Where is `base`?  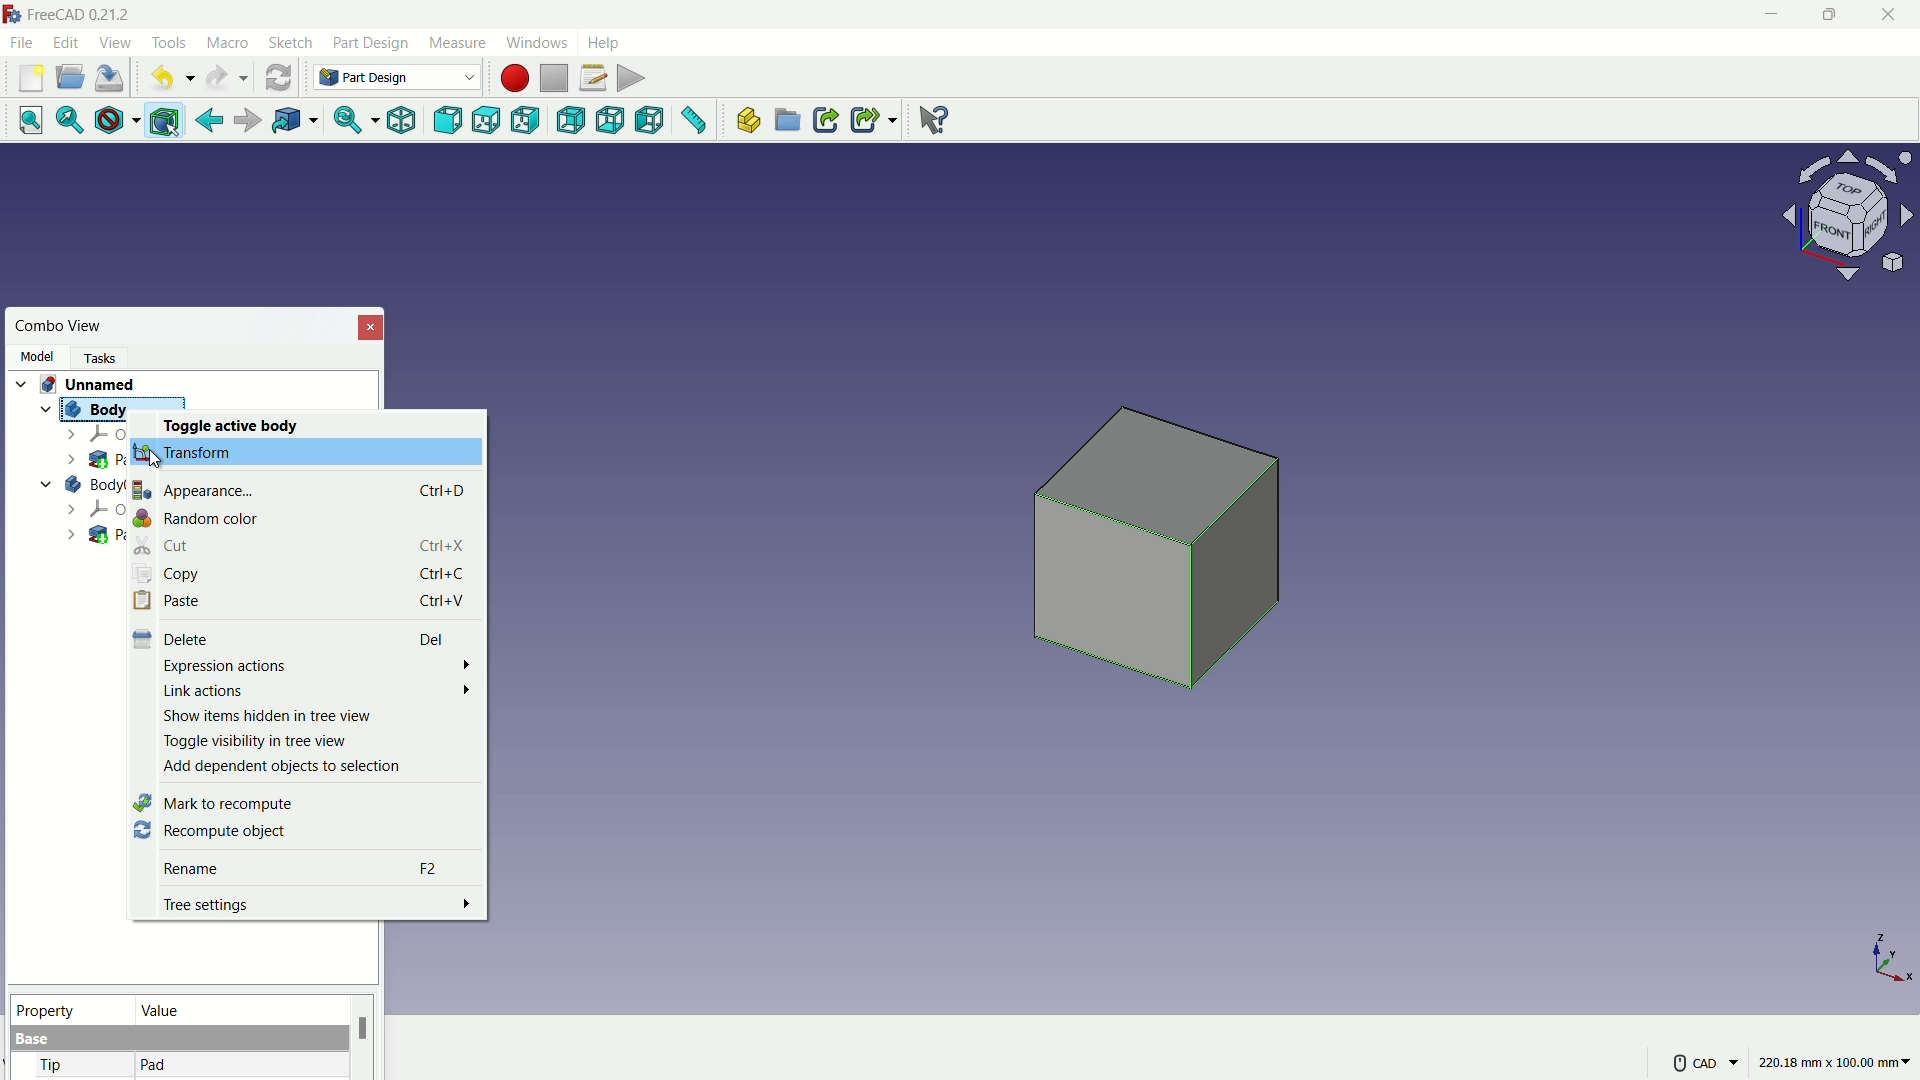 base is located at coordinates (34, 1040).